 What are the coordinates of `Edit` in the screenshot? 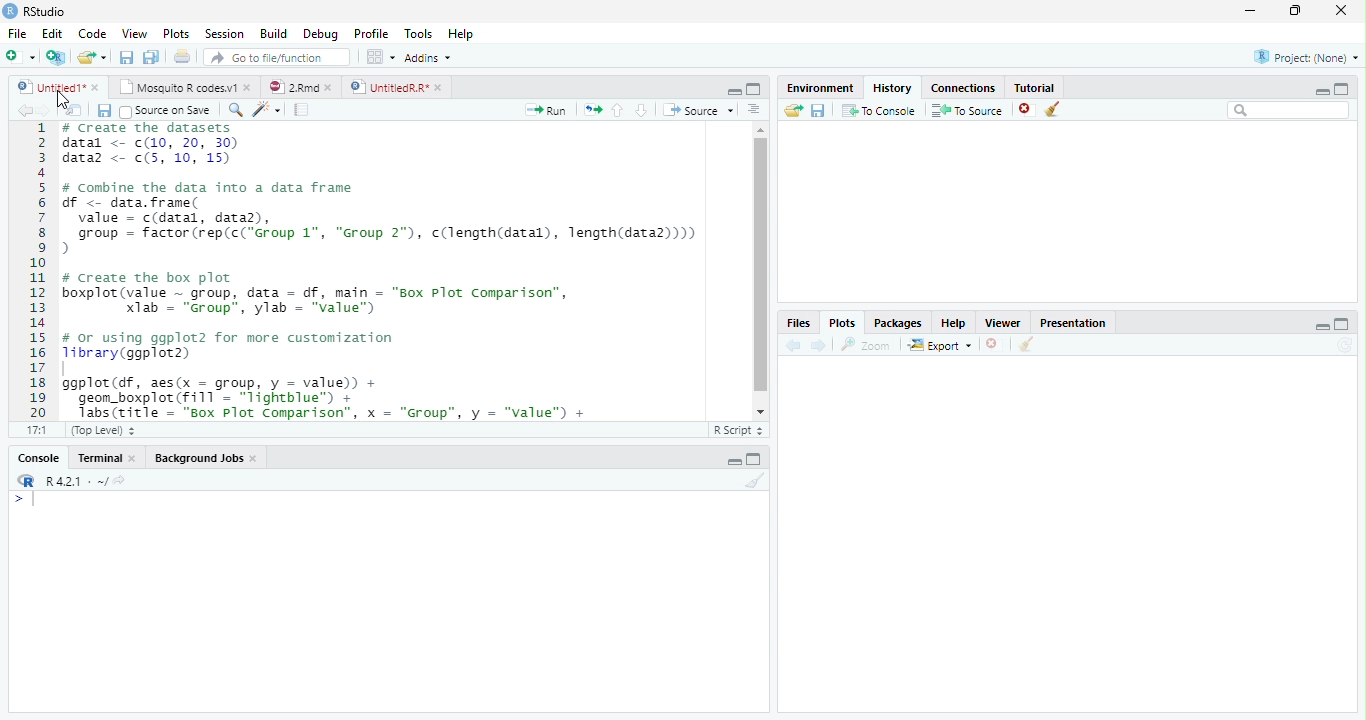 It's located at (50, 33).